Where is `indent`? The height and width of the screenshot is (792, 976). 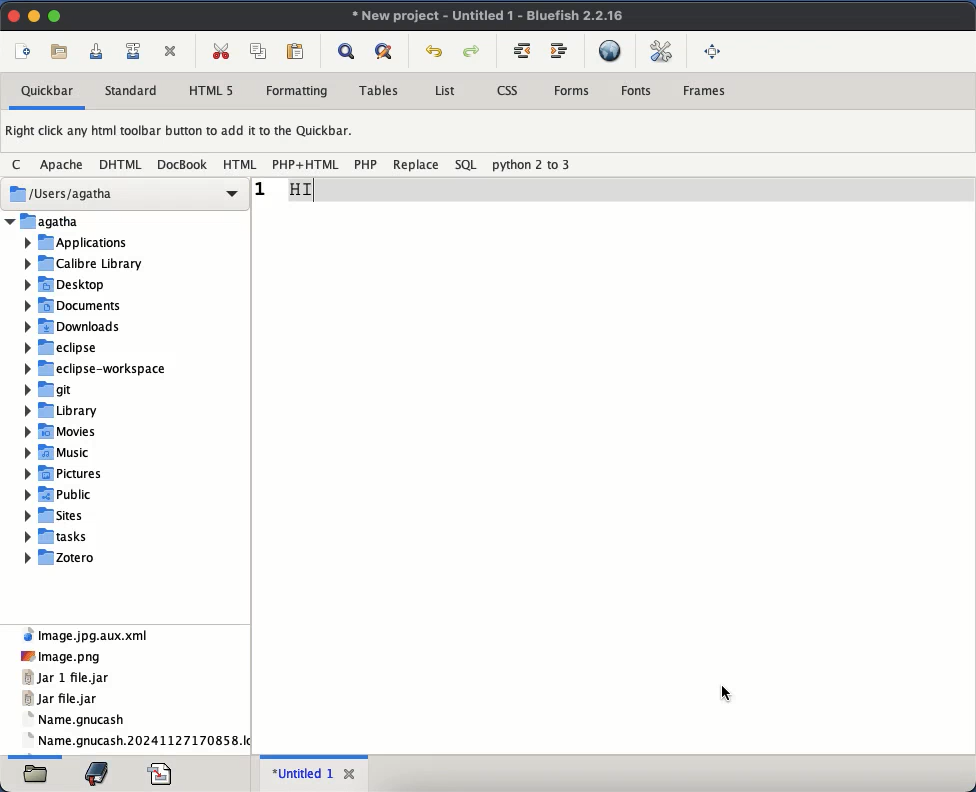 indent is located at coordinates (561, 51).